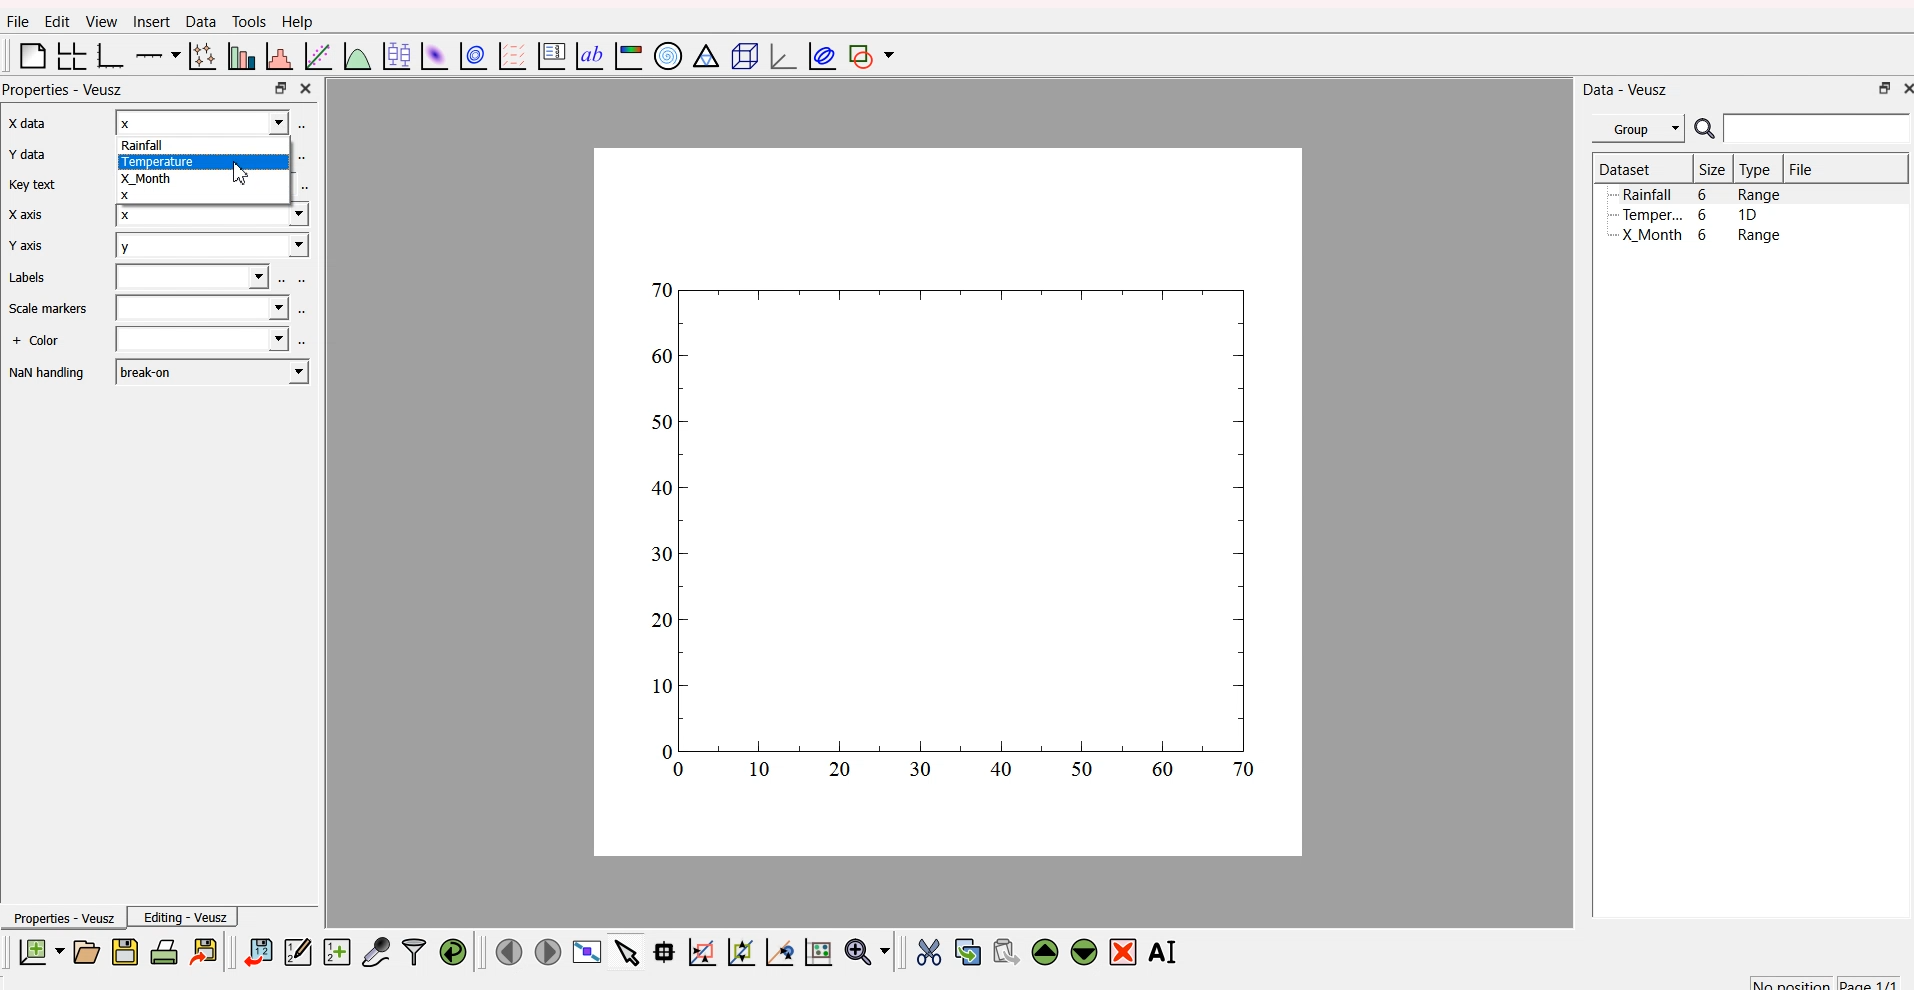 The height and width of the screenshot is (990, 1914). I want to click on Key text, so click(34, 185).